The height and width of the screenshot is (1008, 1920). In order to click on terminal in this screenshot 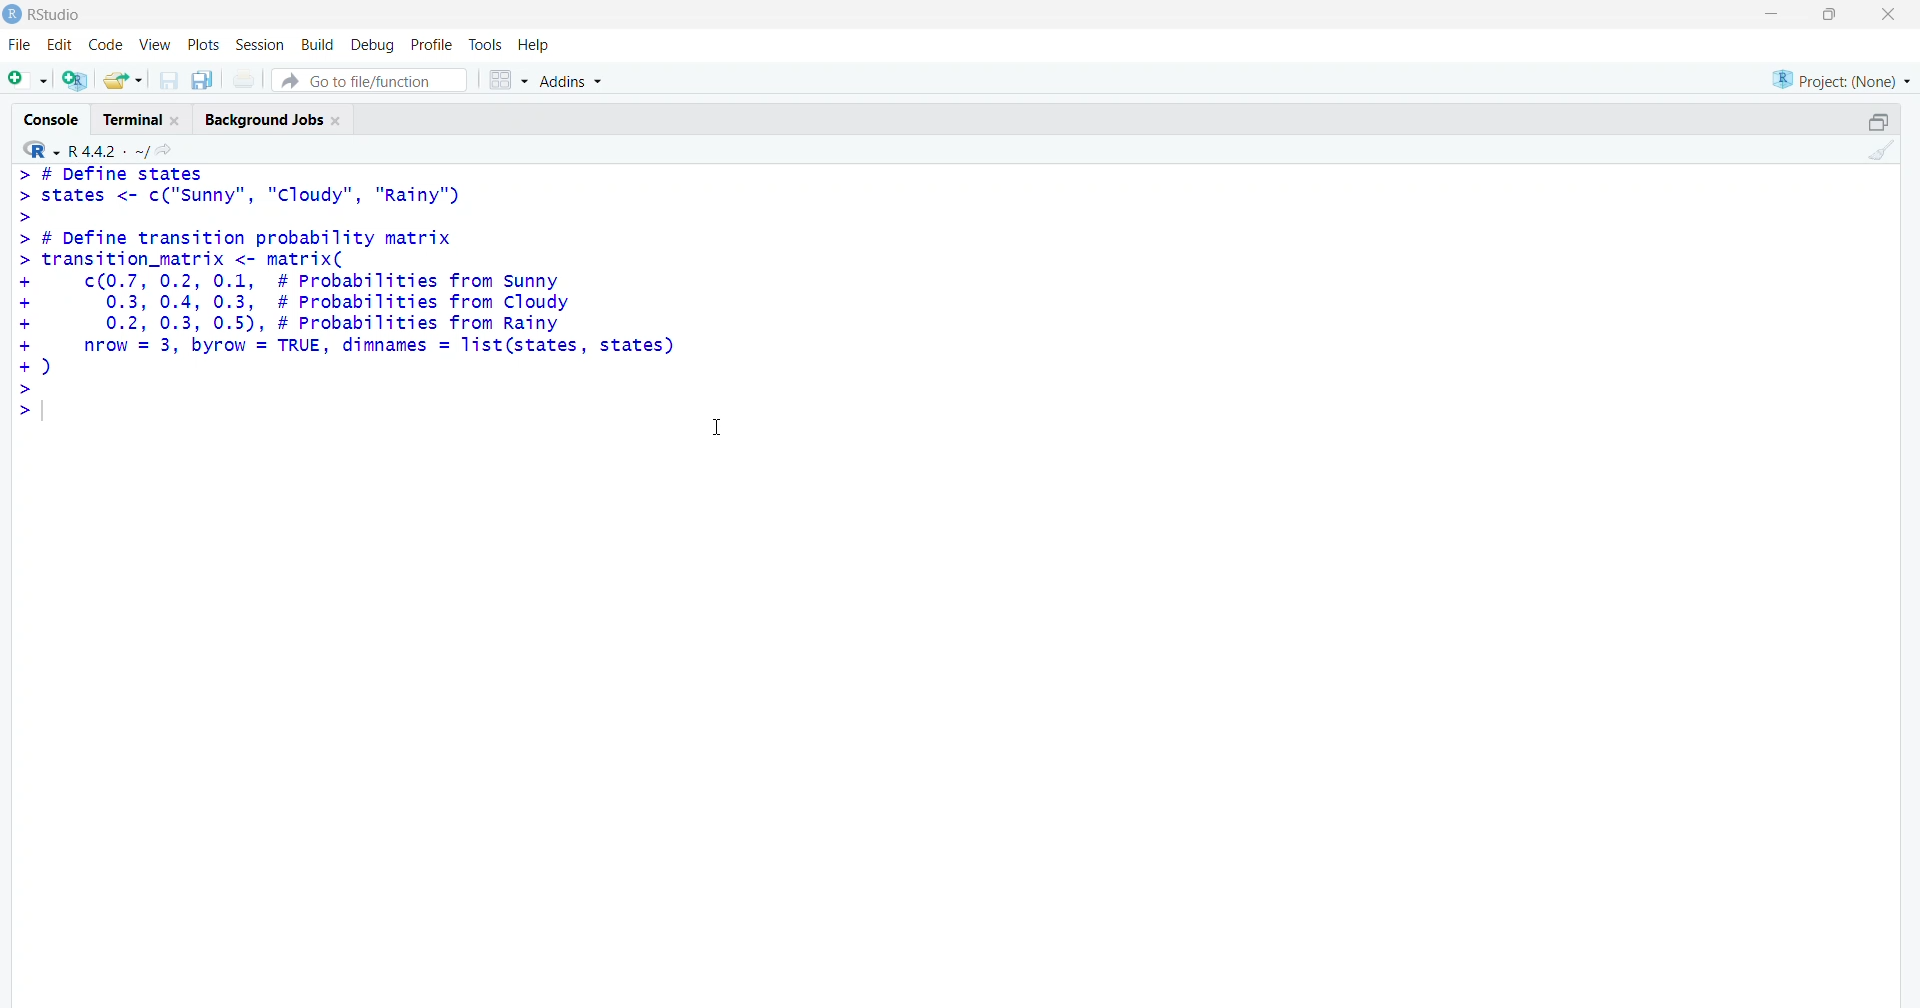, I will do `click(143, 119)`.